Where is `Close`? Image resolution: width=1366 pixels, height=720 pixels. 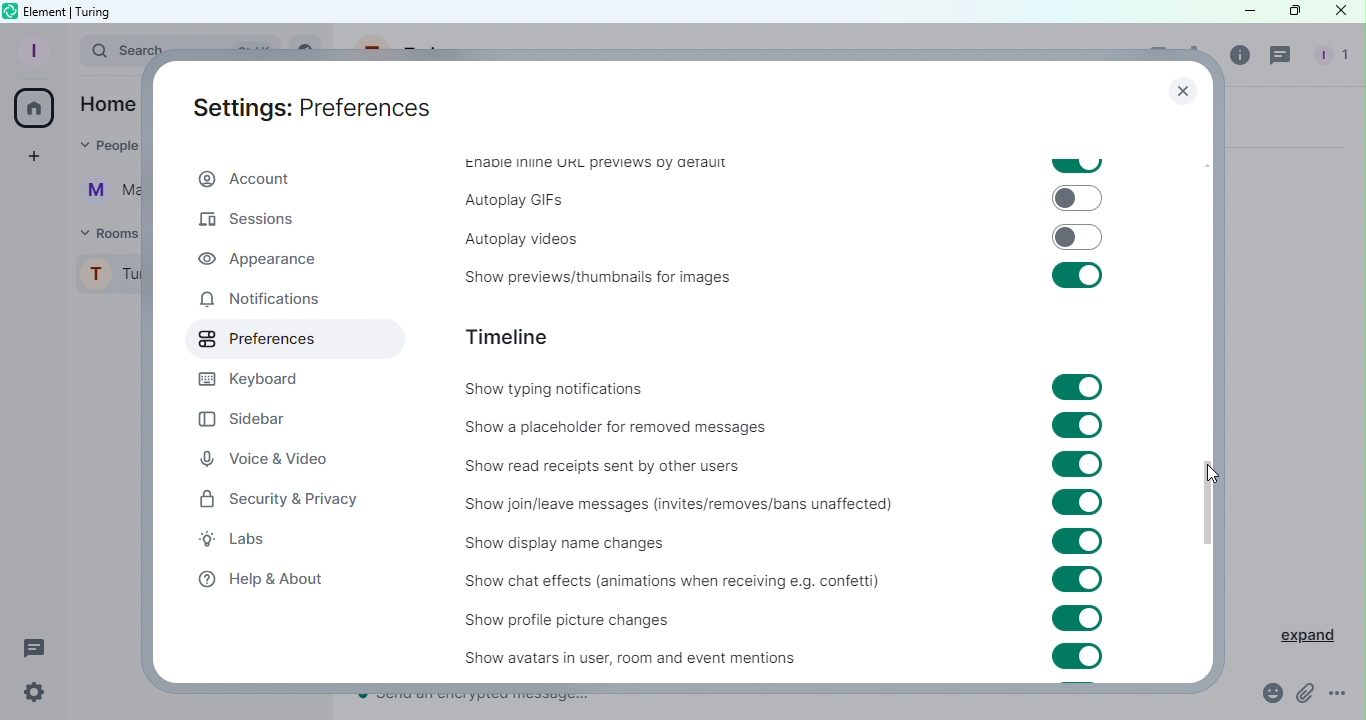 Close is located at coordinates (1179, 94).